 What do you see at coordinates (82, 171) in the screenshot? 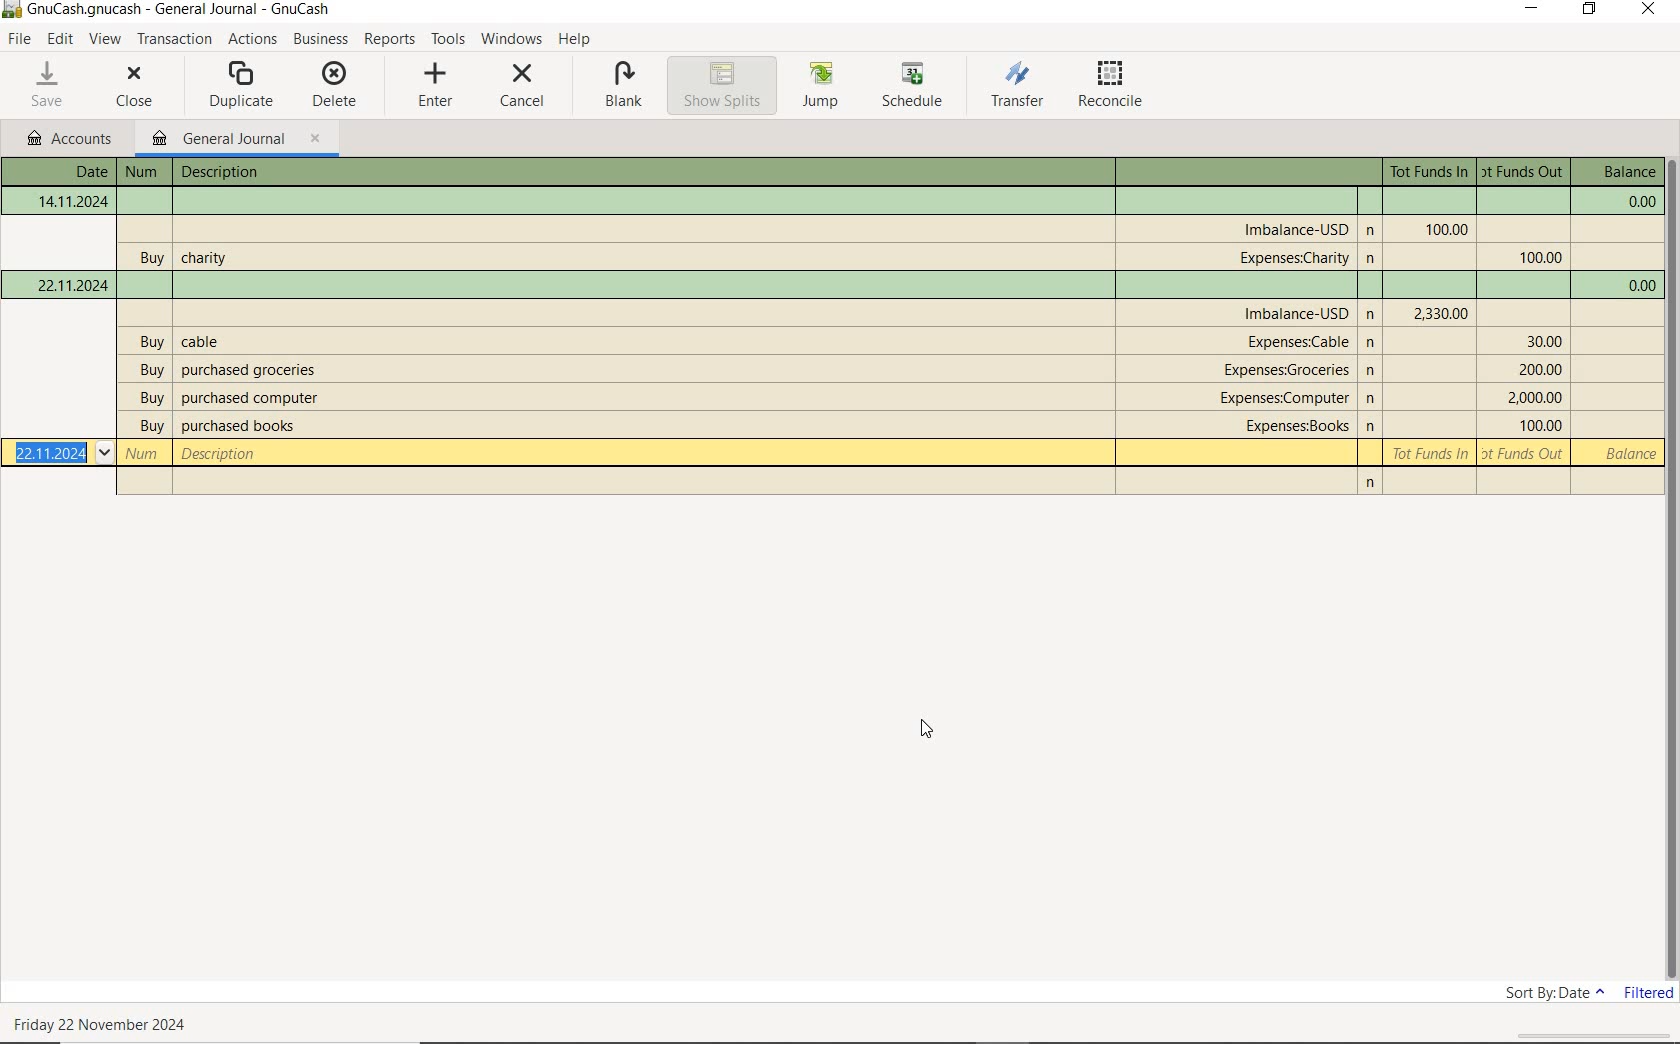
I see `Date` at bounding box center [82, 171].